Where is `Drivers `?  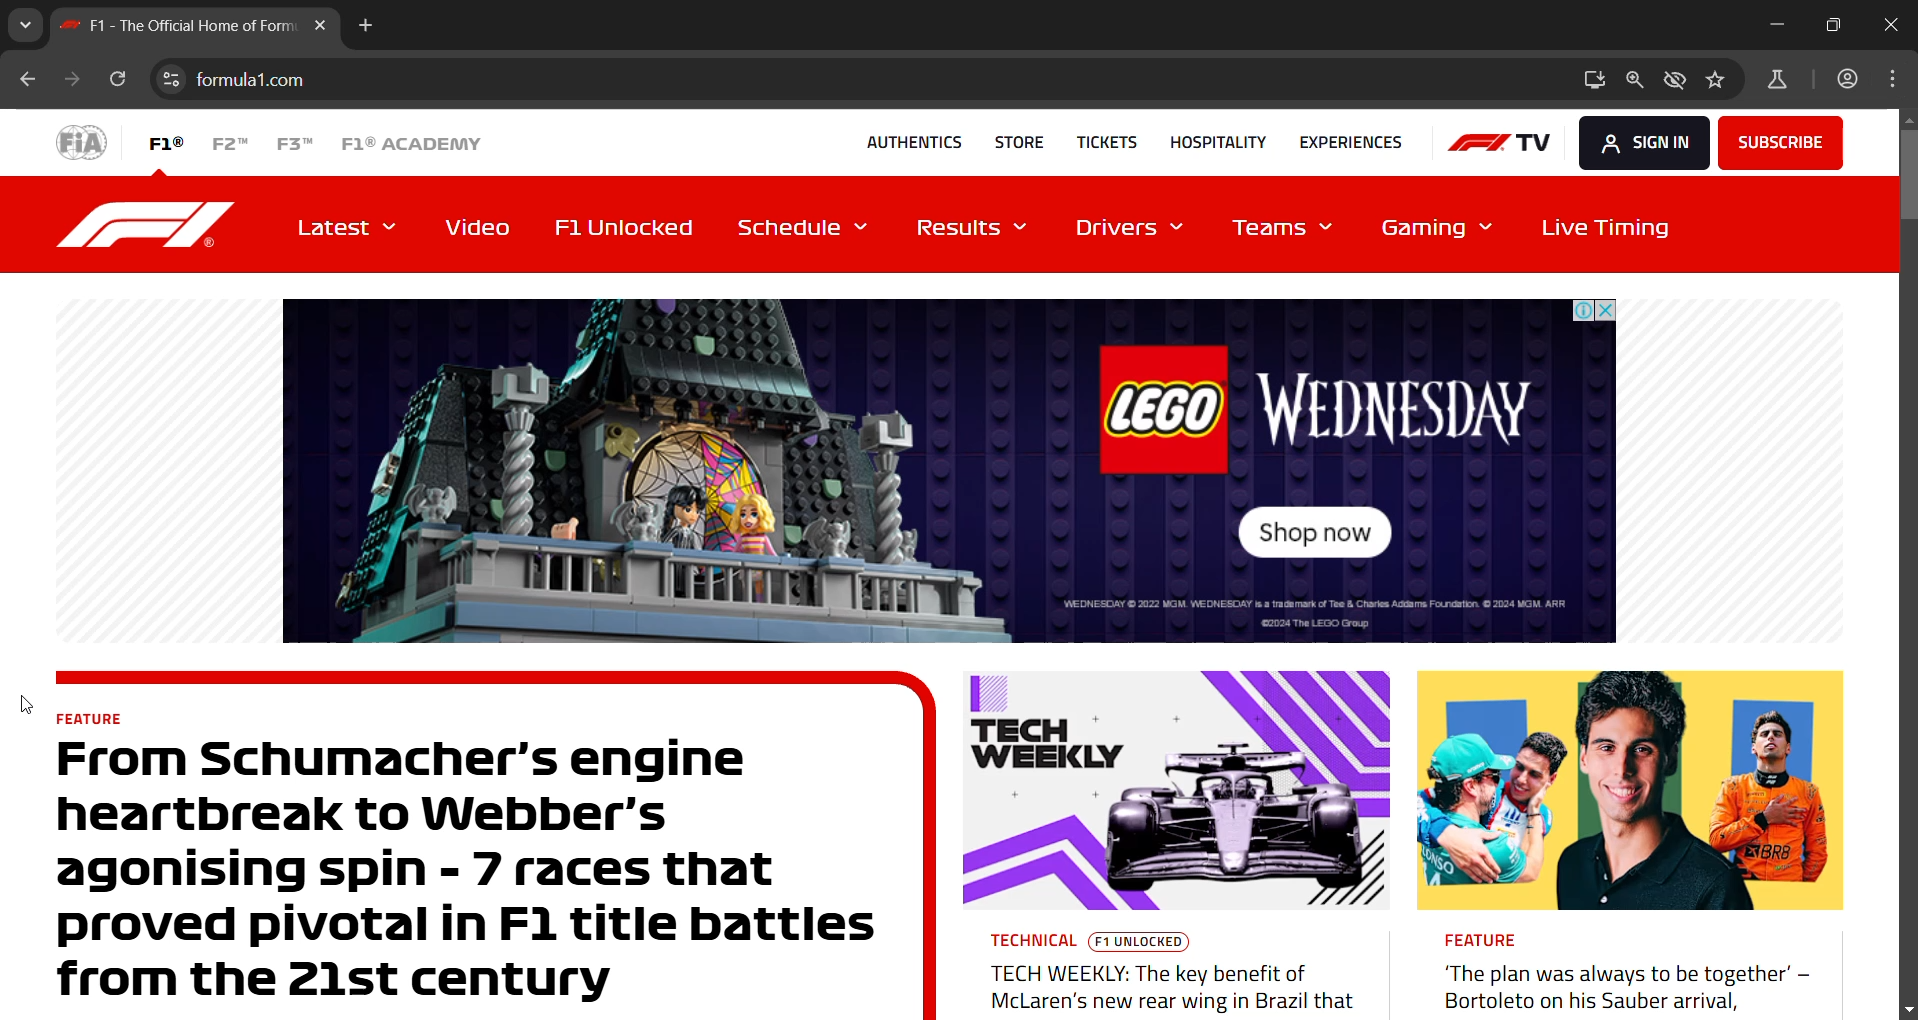
Drivers  is located at coordinates (1132, 230).